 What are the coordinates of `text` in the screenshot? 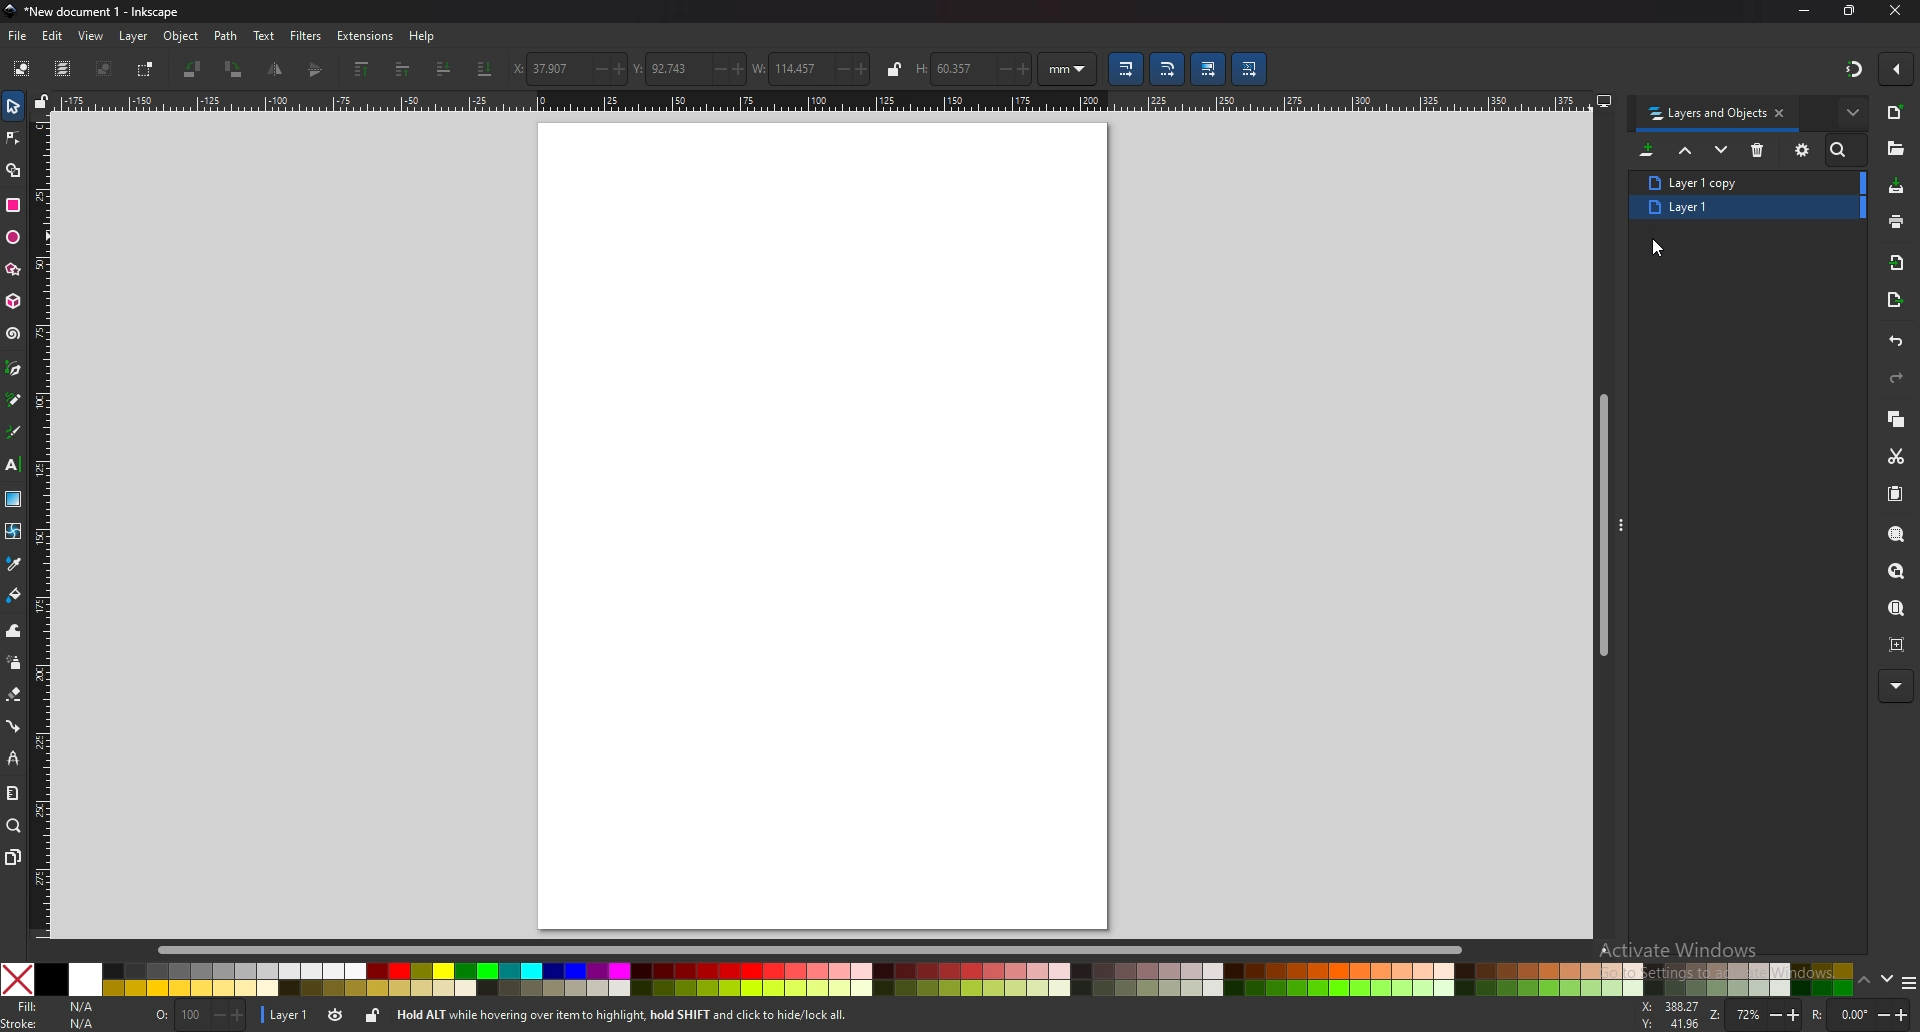 It's located at (265, 36).